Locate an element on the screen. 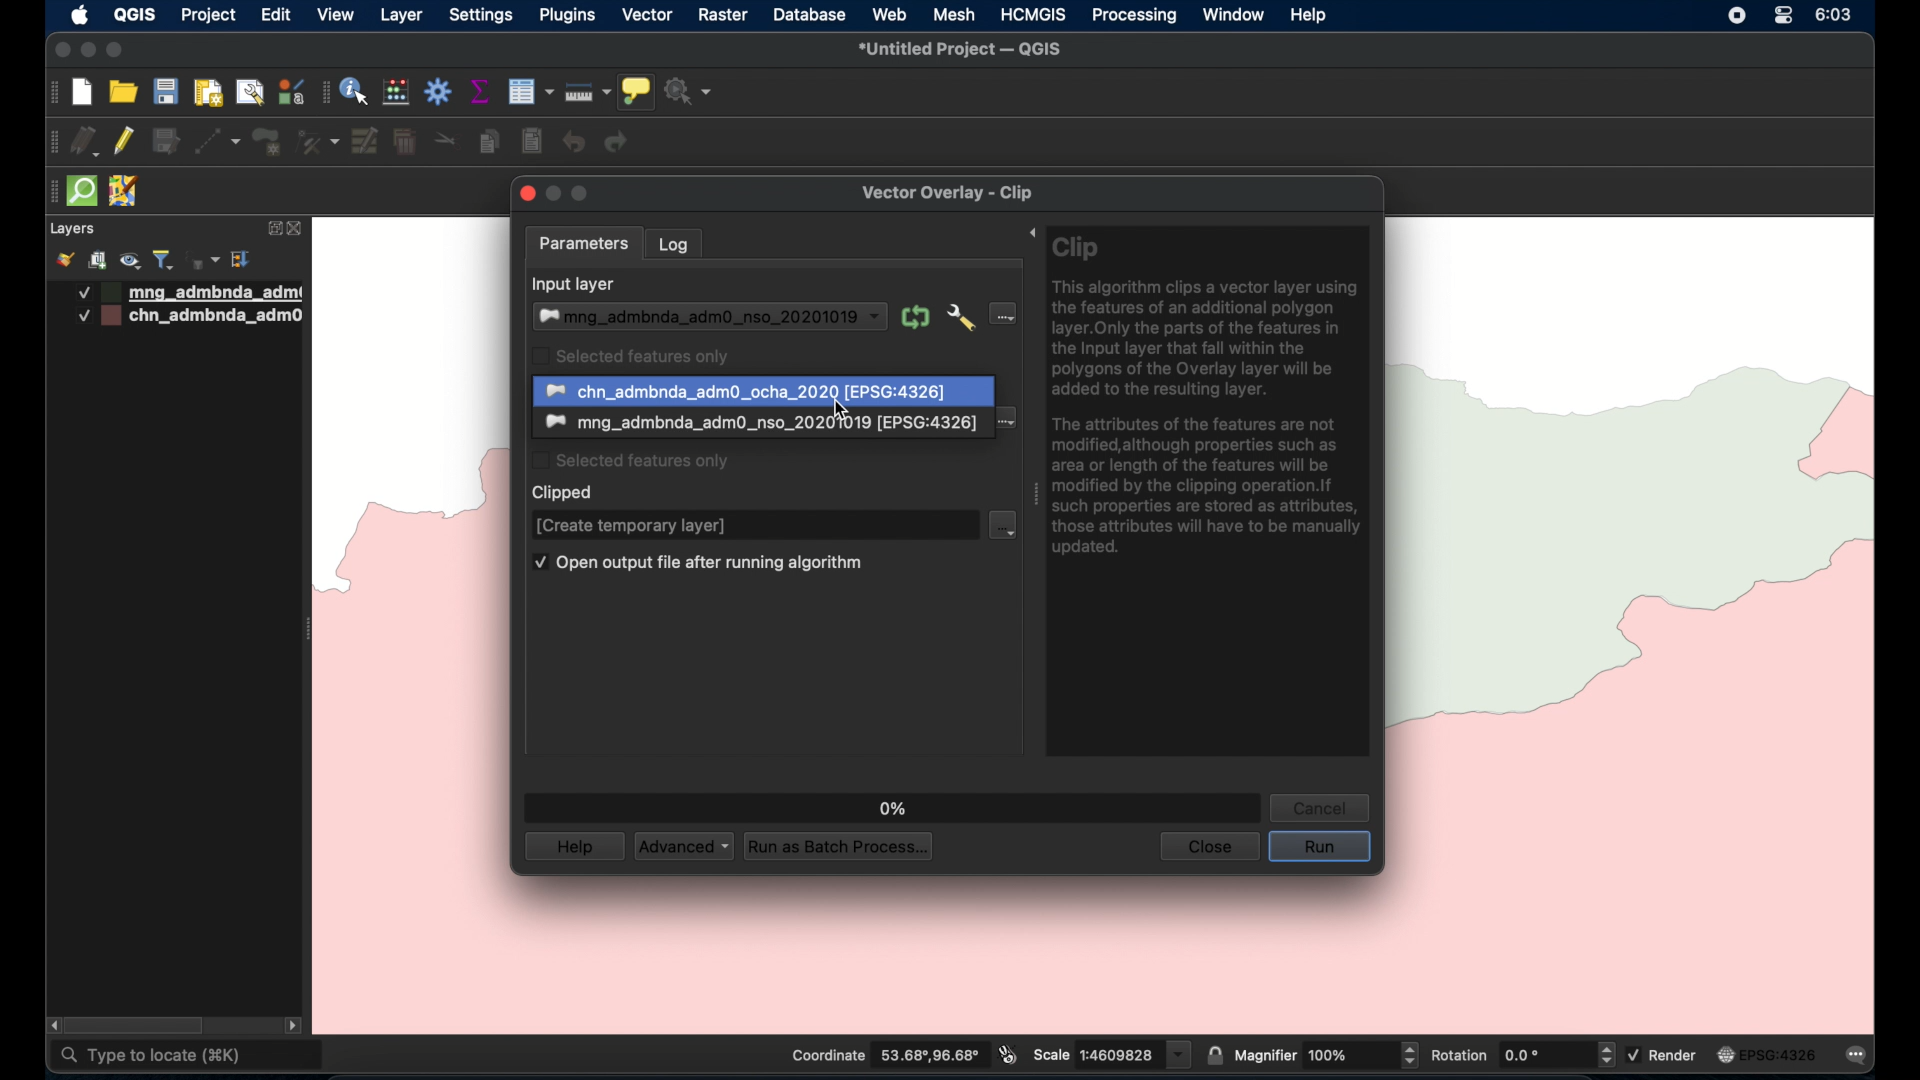 The width and height of the screenshot is (1920, 1080). plugins is located at coordinates (566, 14).